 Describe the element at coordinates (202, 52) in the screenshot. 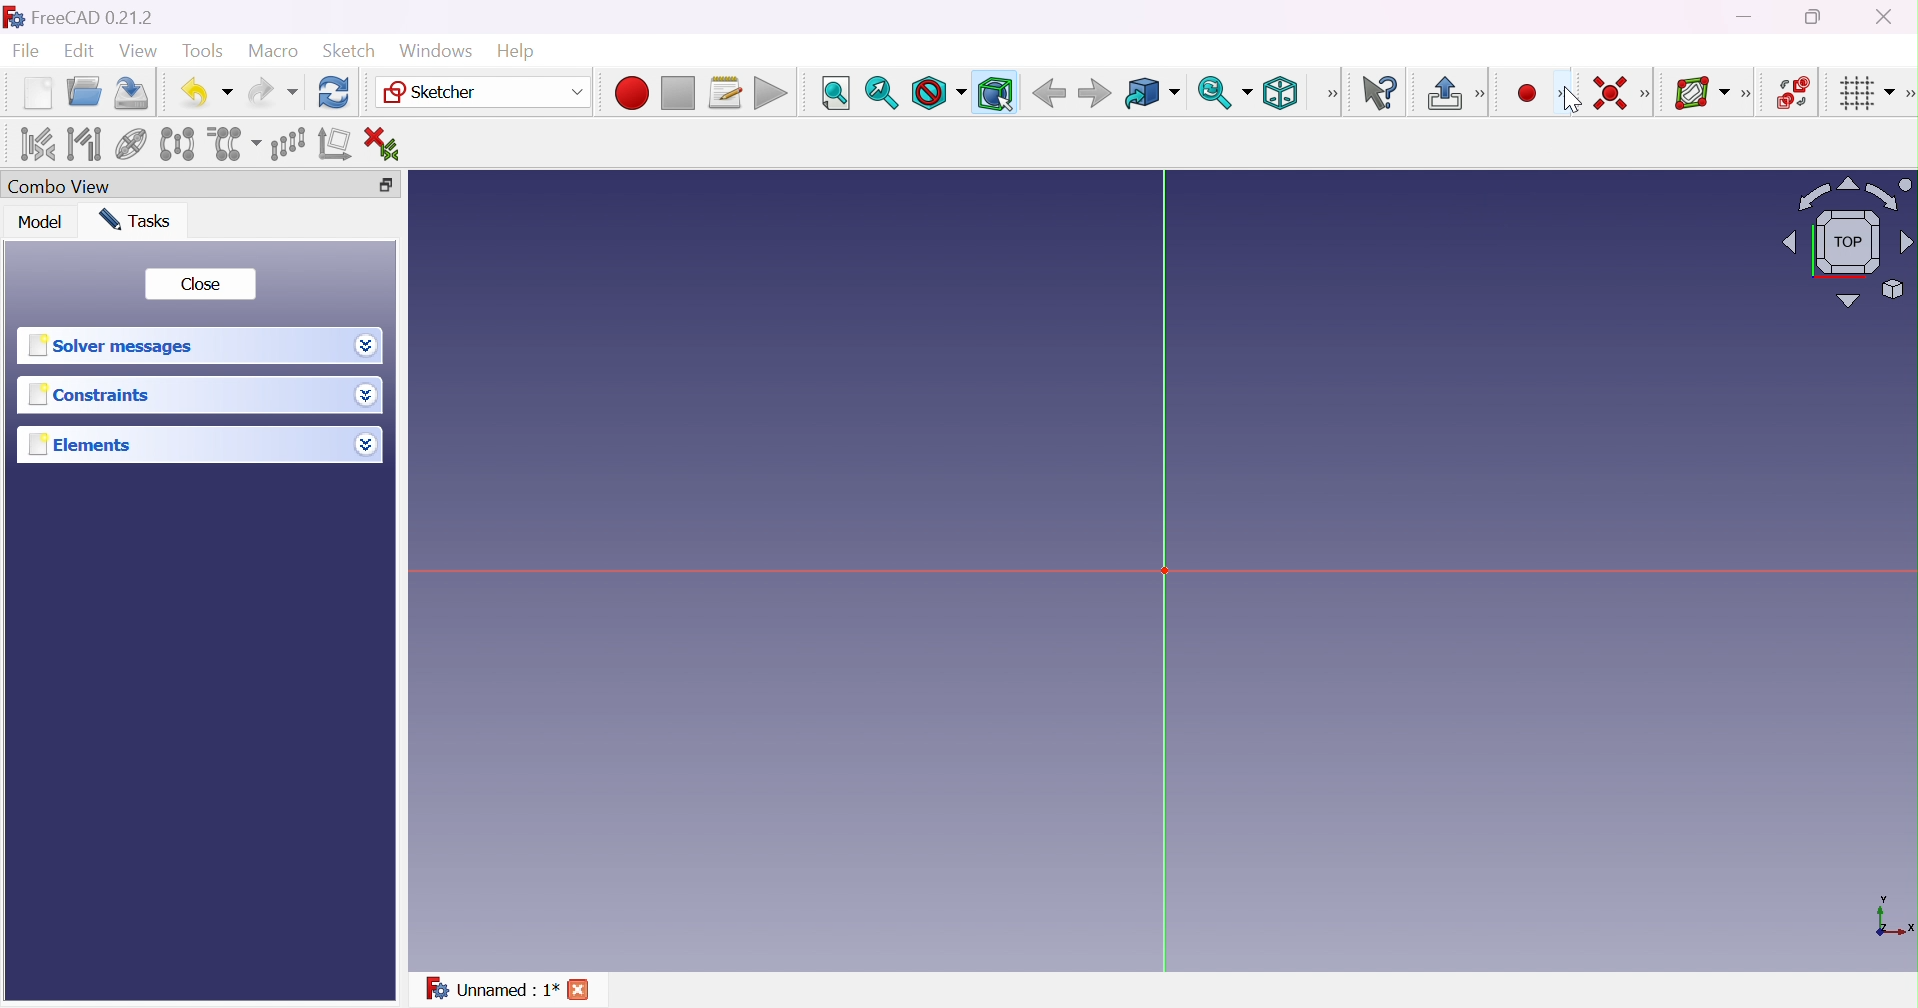

I see `Tools` at that location.